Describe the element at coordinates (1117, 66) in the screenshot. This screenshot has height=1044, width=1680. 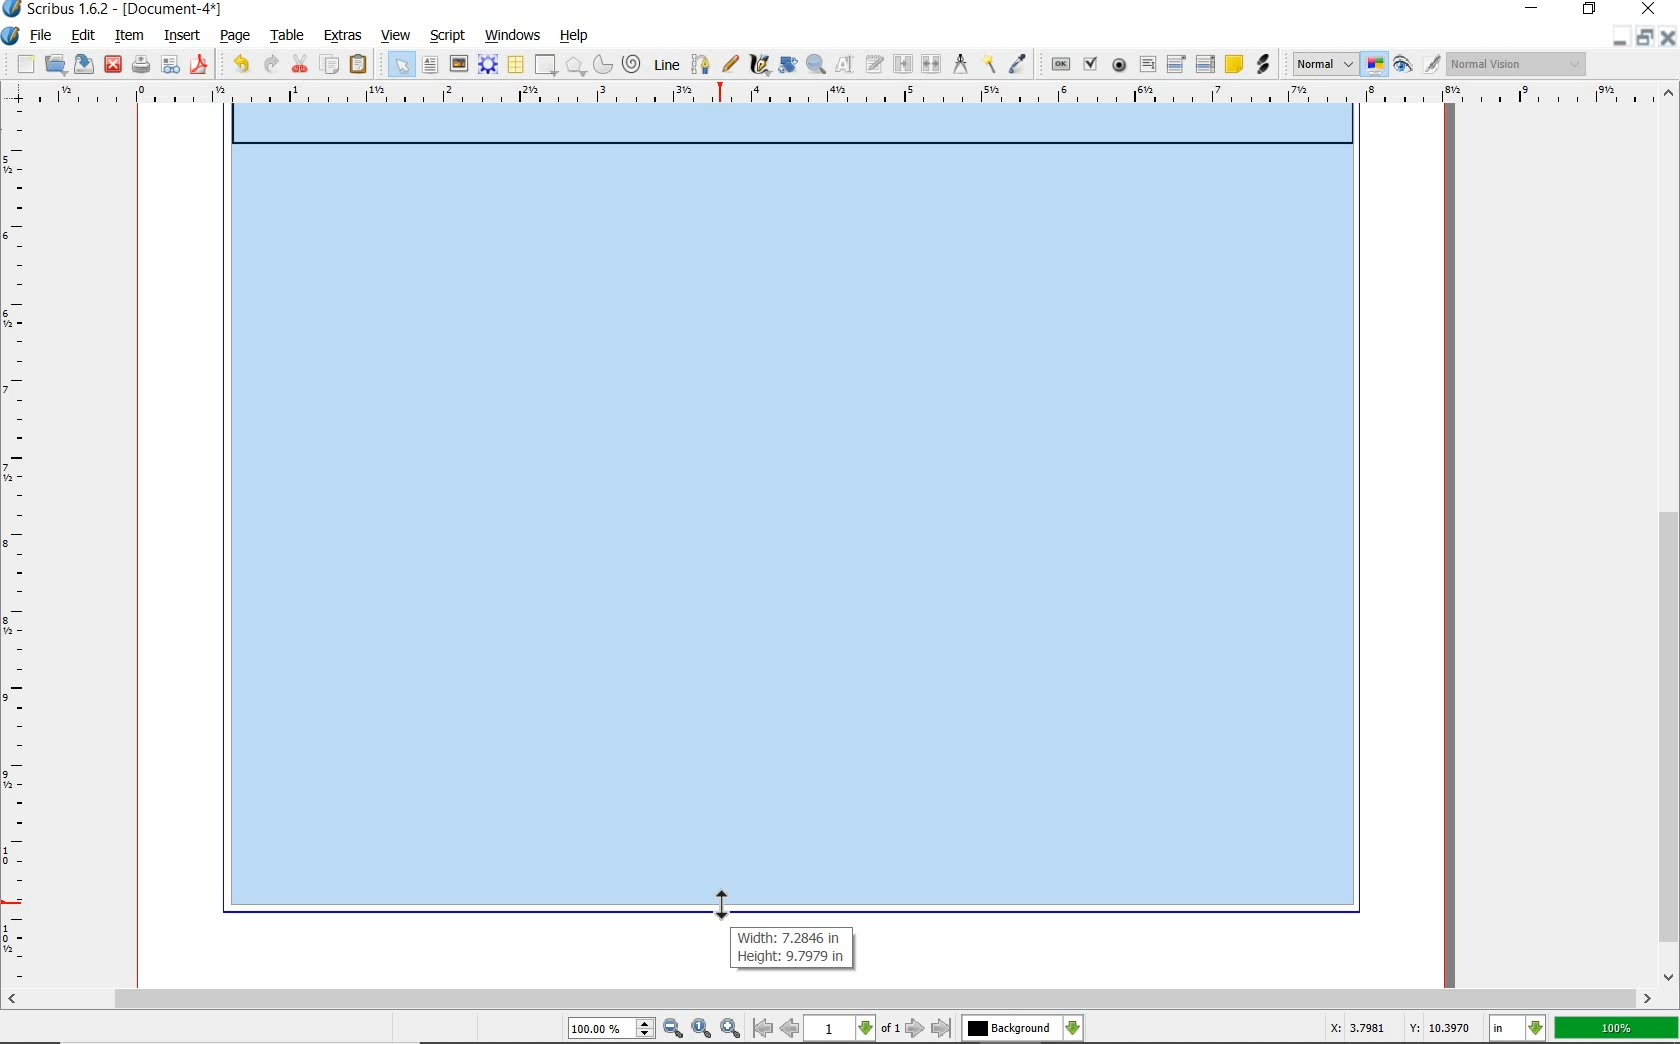
I see `pdf radio button` at that location.